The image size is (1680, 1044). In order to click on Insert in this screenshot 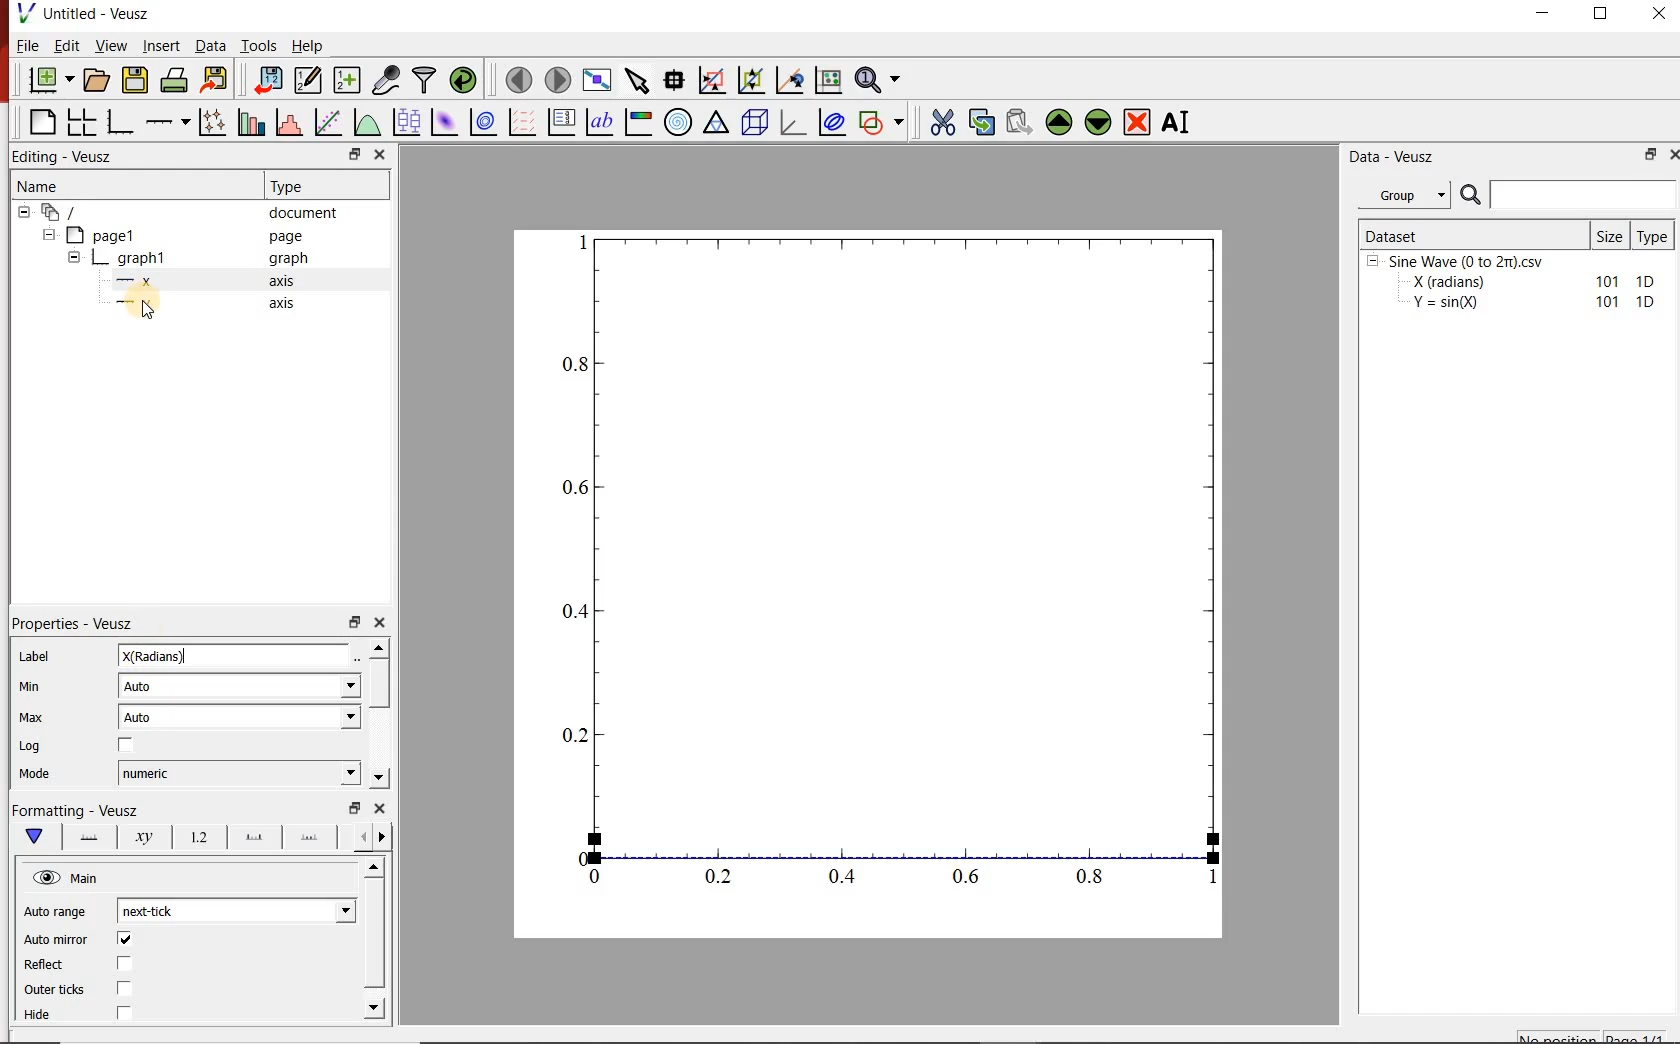, I will do `click(162, 45)`.